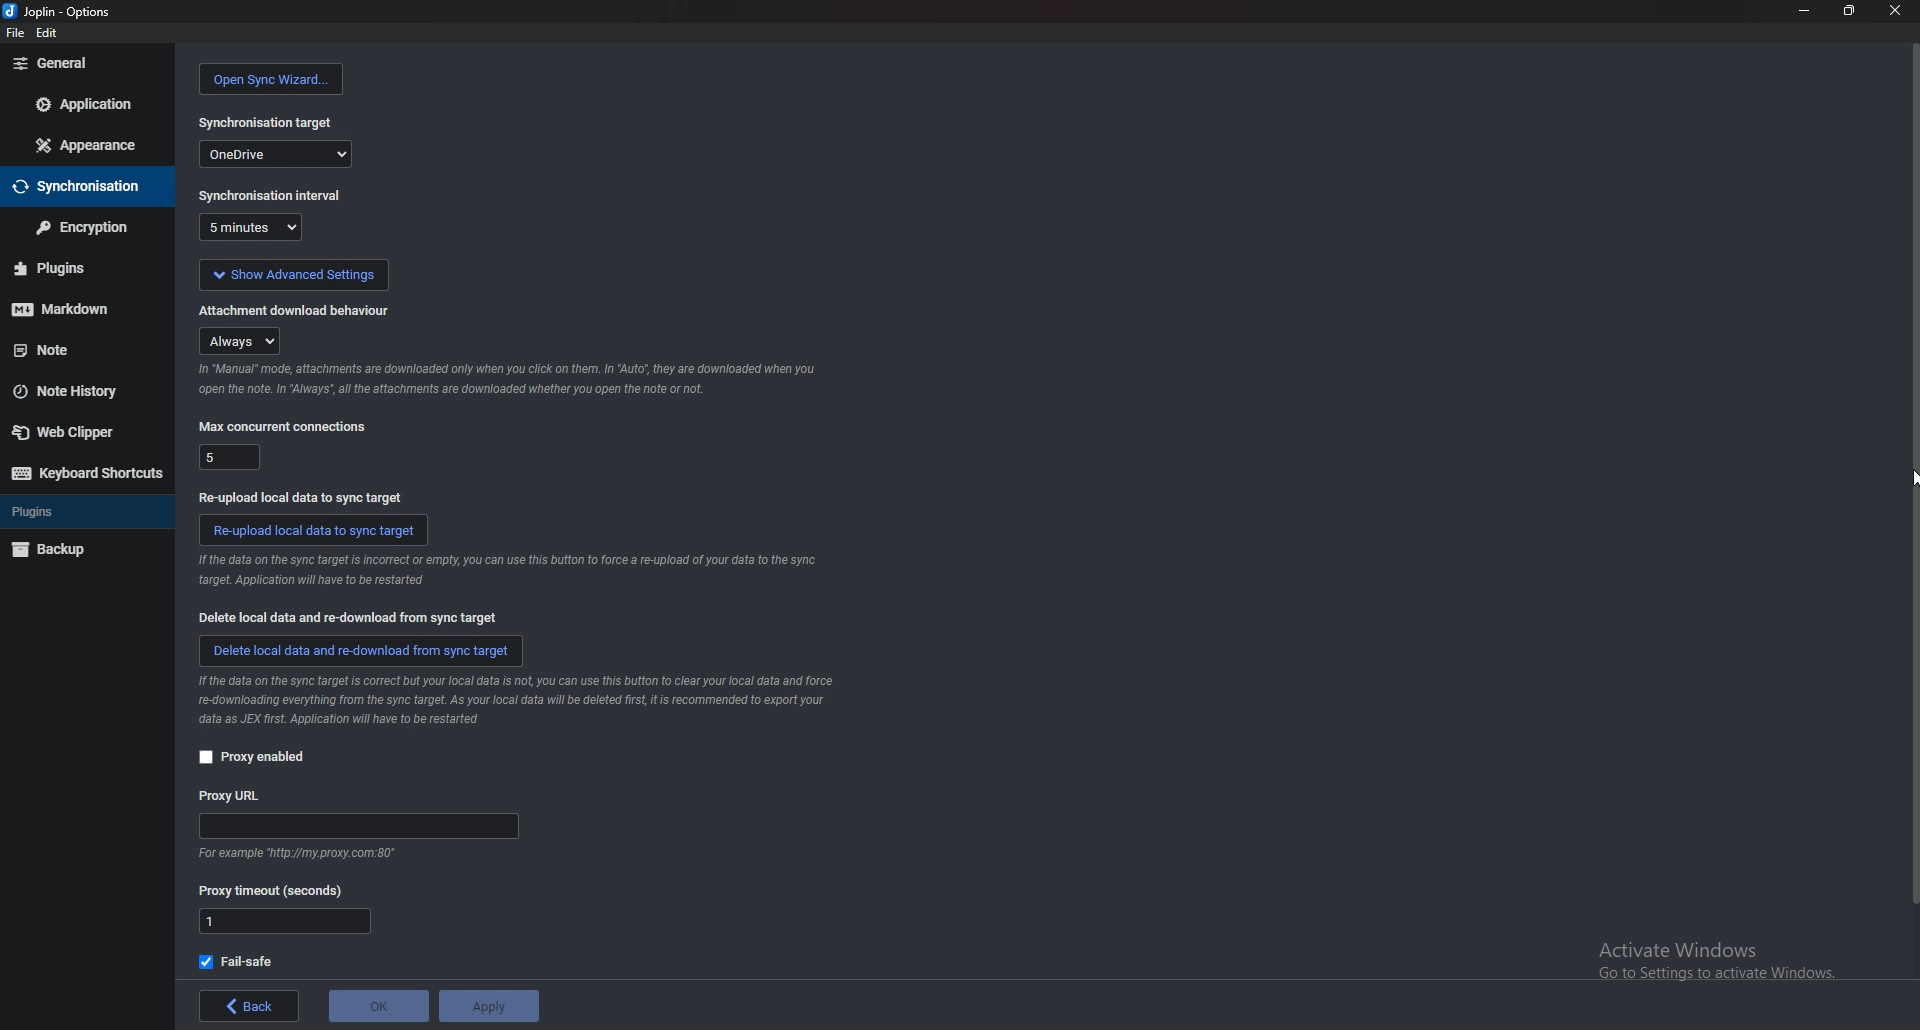  What do you see at coordinates (86, 474) in the screenshot?
I see `keyboard shortcuts` at bounding box center [86, 474].